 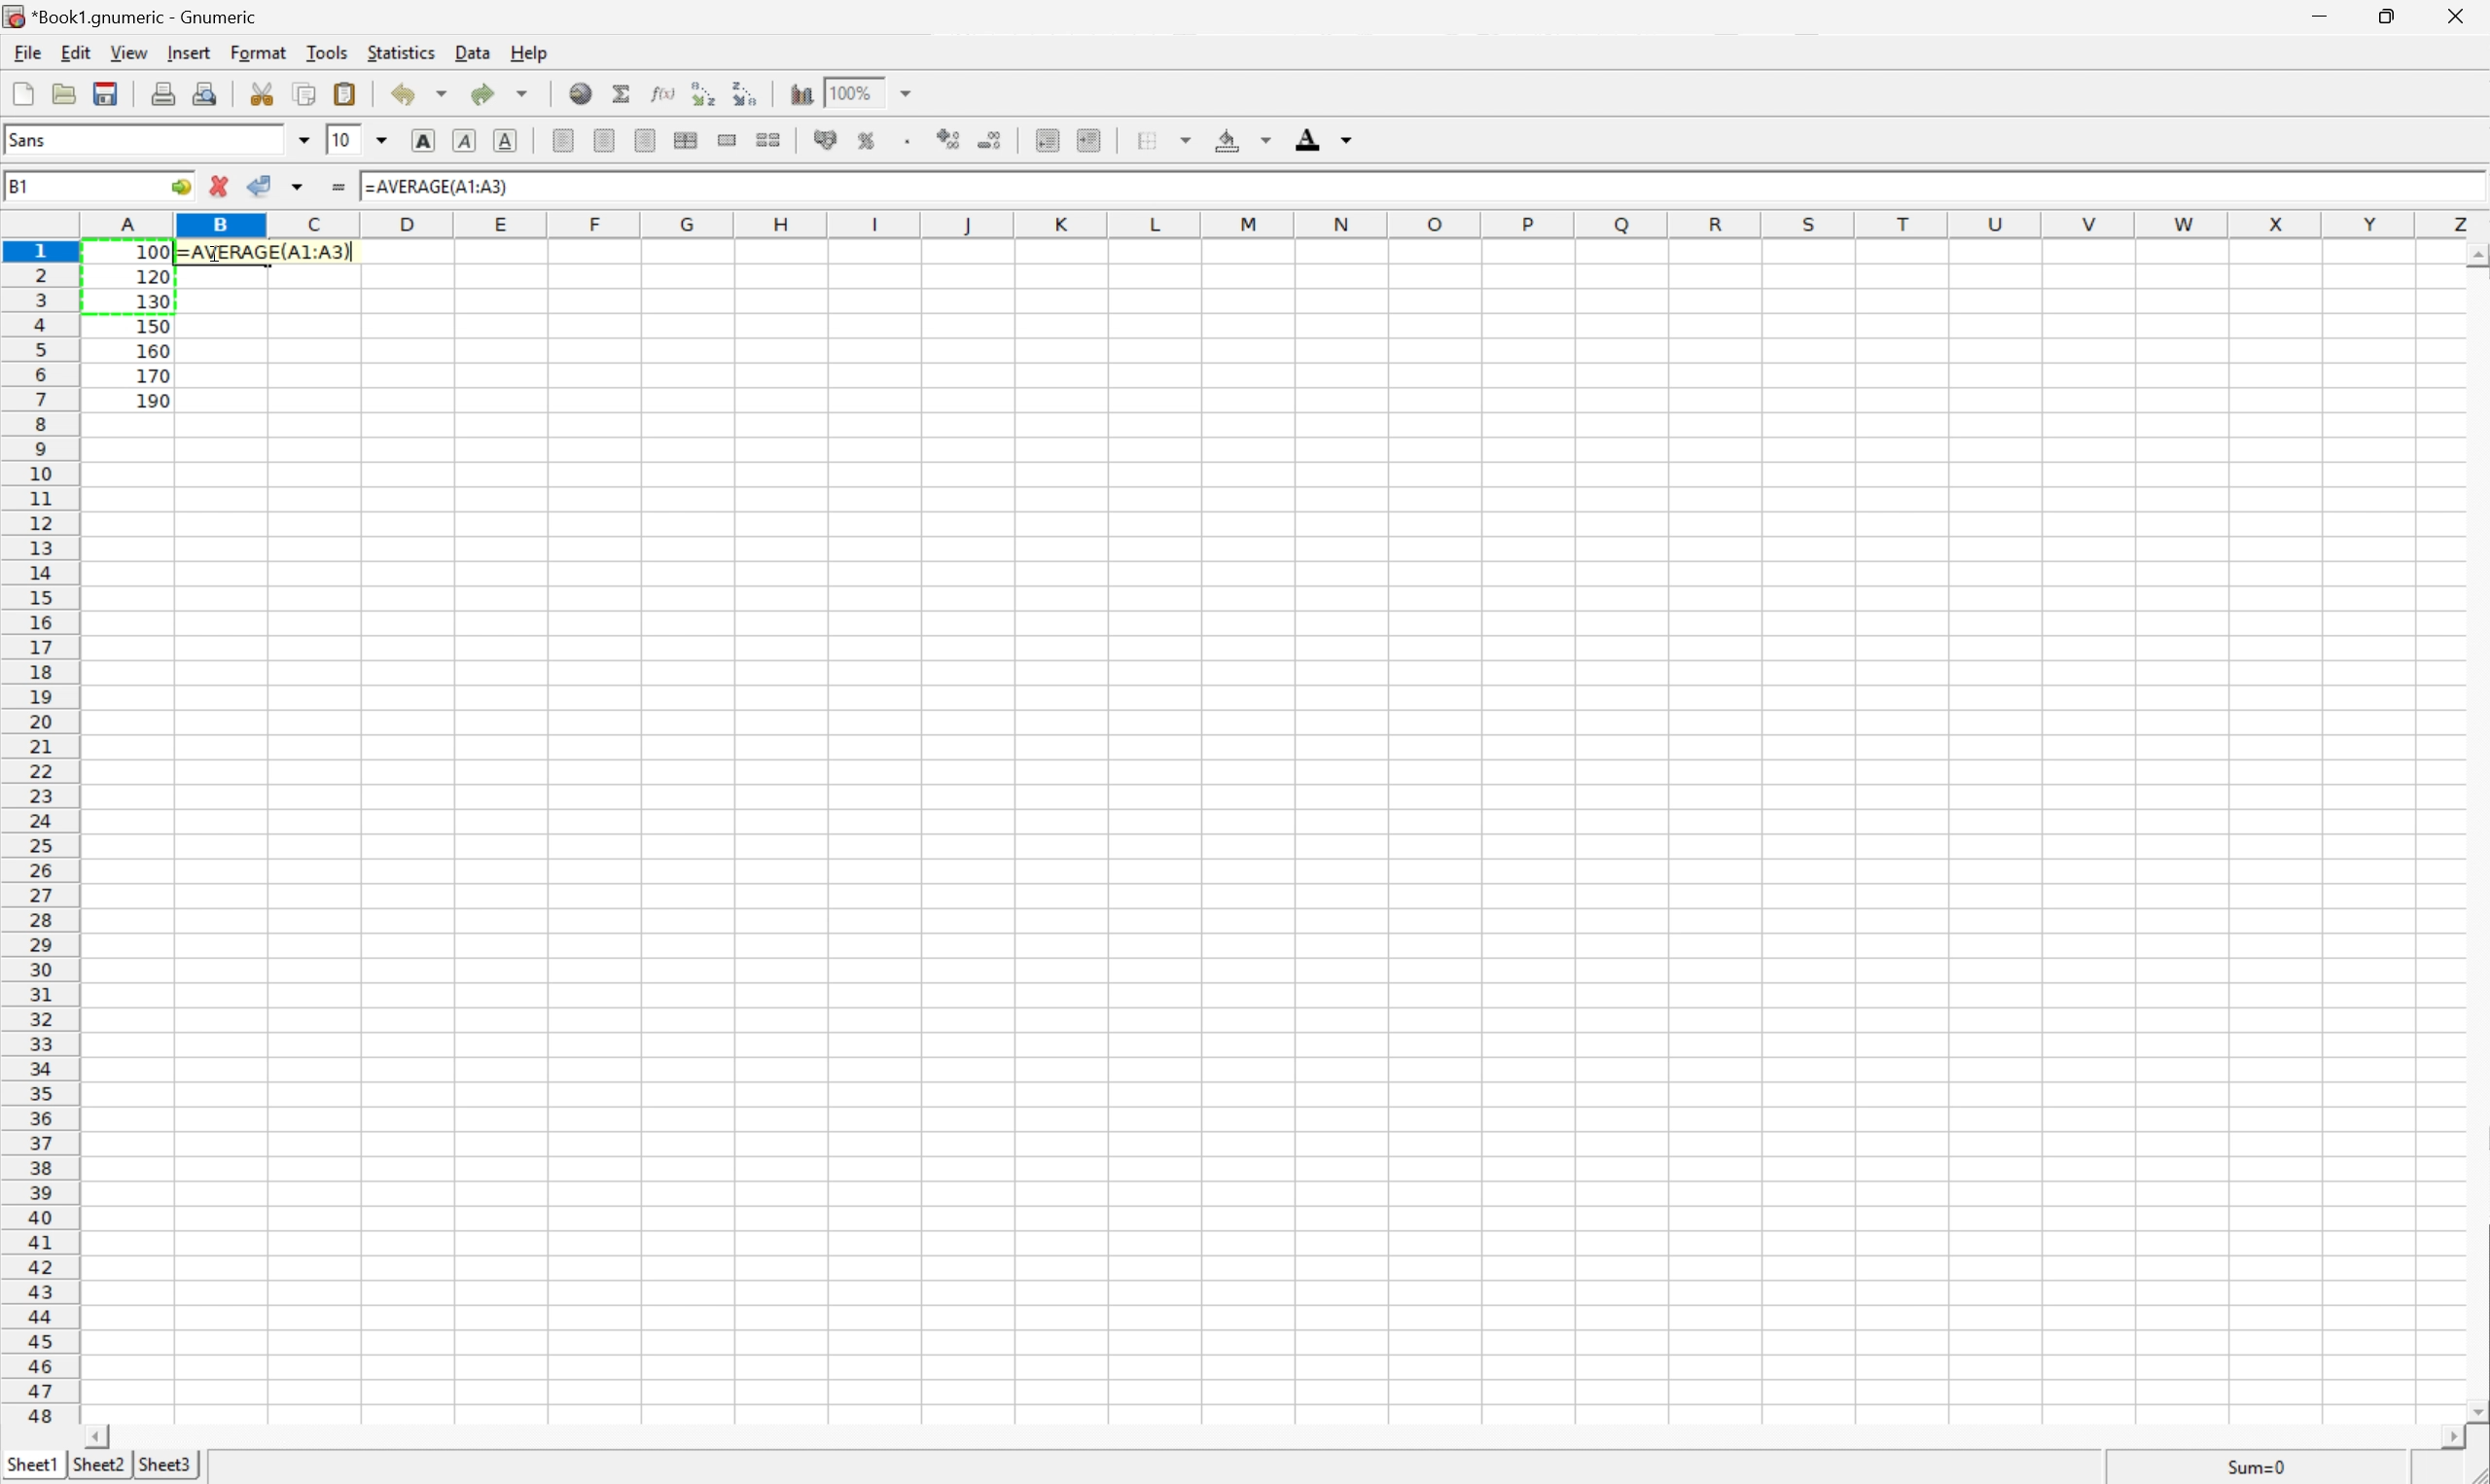 What do you see at coordinates (2386, 17) in the screenshot?
I see `Restore Down` at bounding box center [2386, 17].